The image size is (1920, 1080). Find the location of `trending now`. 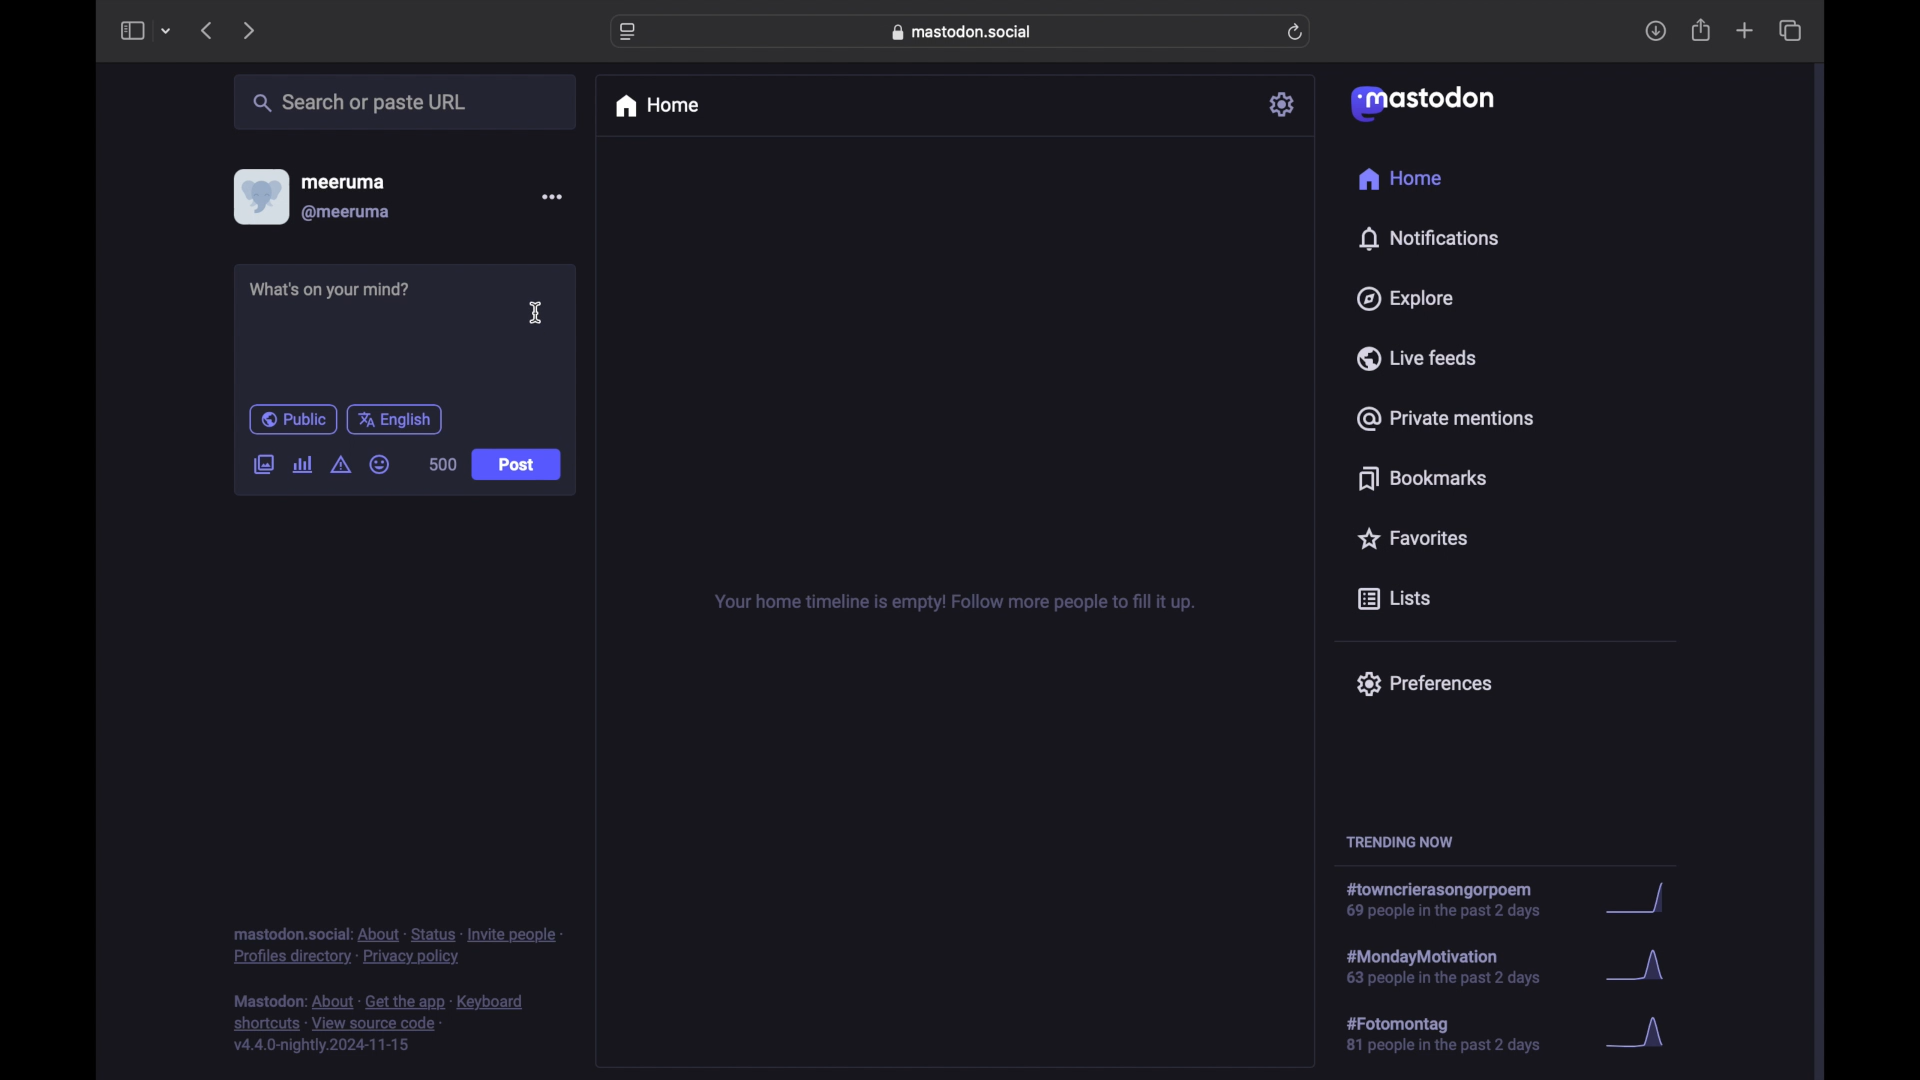

trending now is located at coordinates (1399, 842).